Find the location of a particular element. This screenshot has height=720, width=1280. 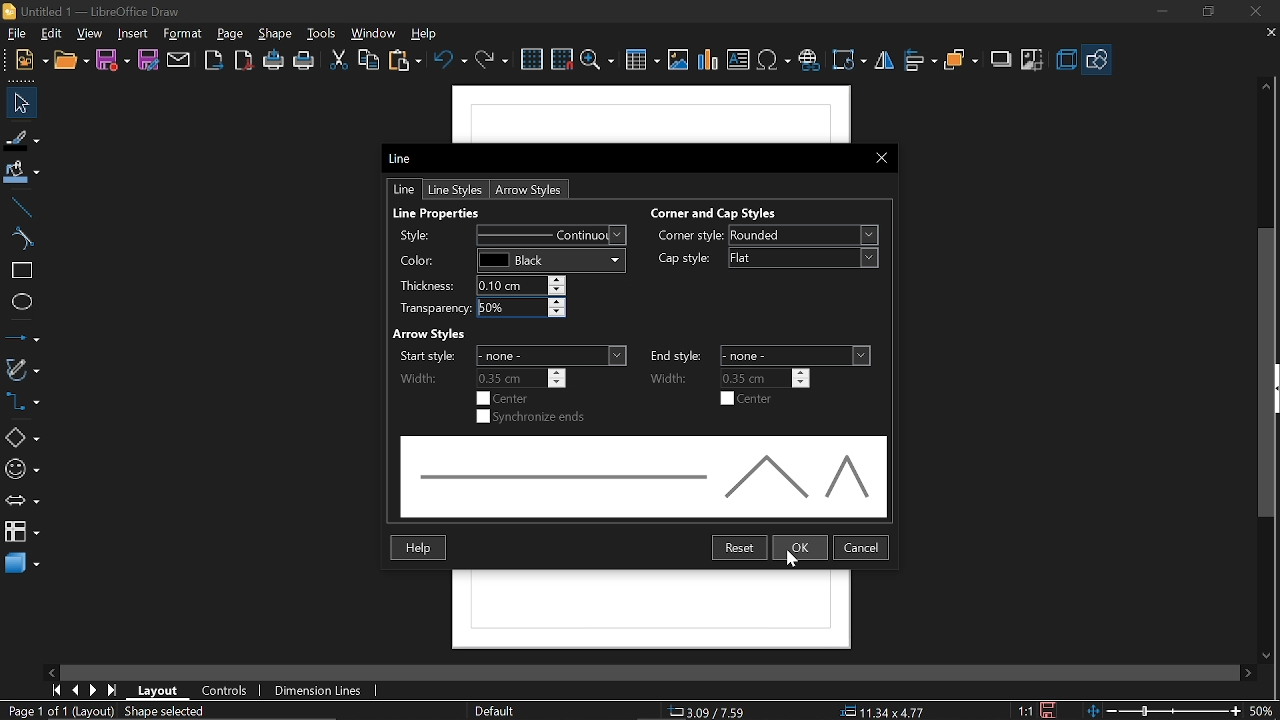

go to first page is located at coordinates (54, 691).